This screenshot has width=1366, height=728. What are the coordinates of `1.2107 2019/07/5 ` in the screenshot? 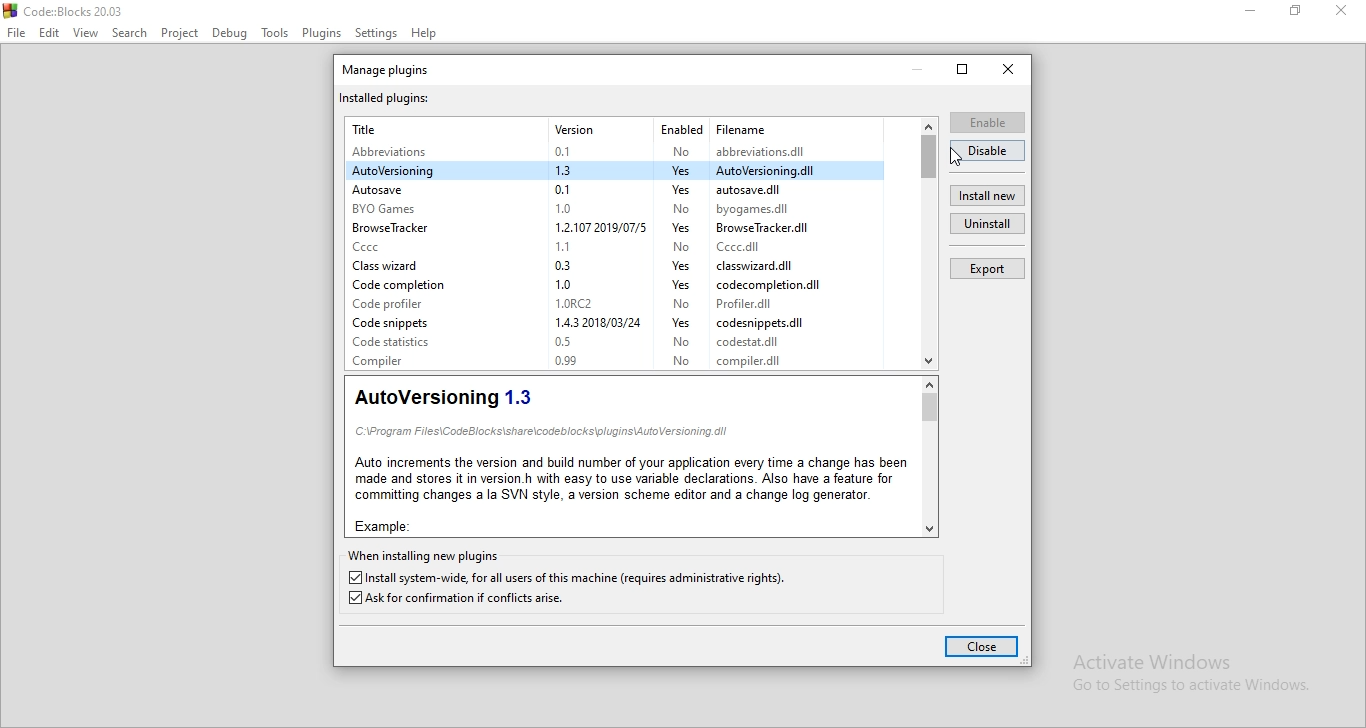 It's located at (595, 227).